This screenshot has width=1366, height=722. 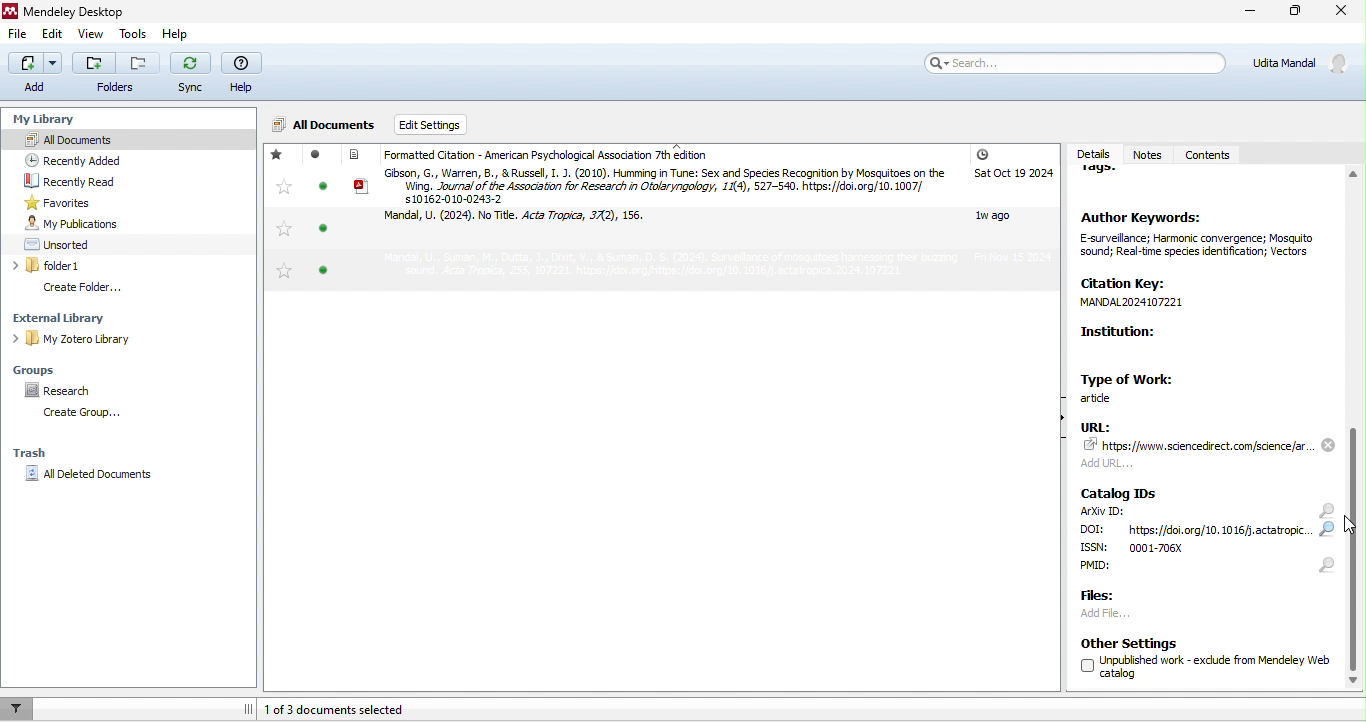 I want to click on folder1, so click(x=98, y=266).